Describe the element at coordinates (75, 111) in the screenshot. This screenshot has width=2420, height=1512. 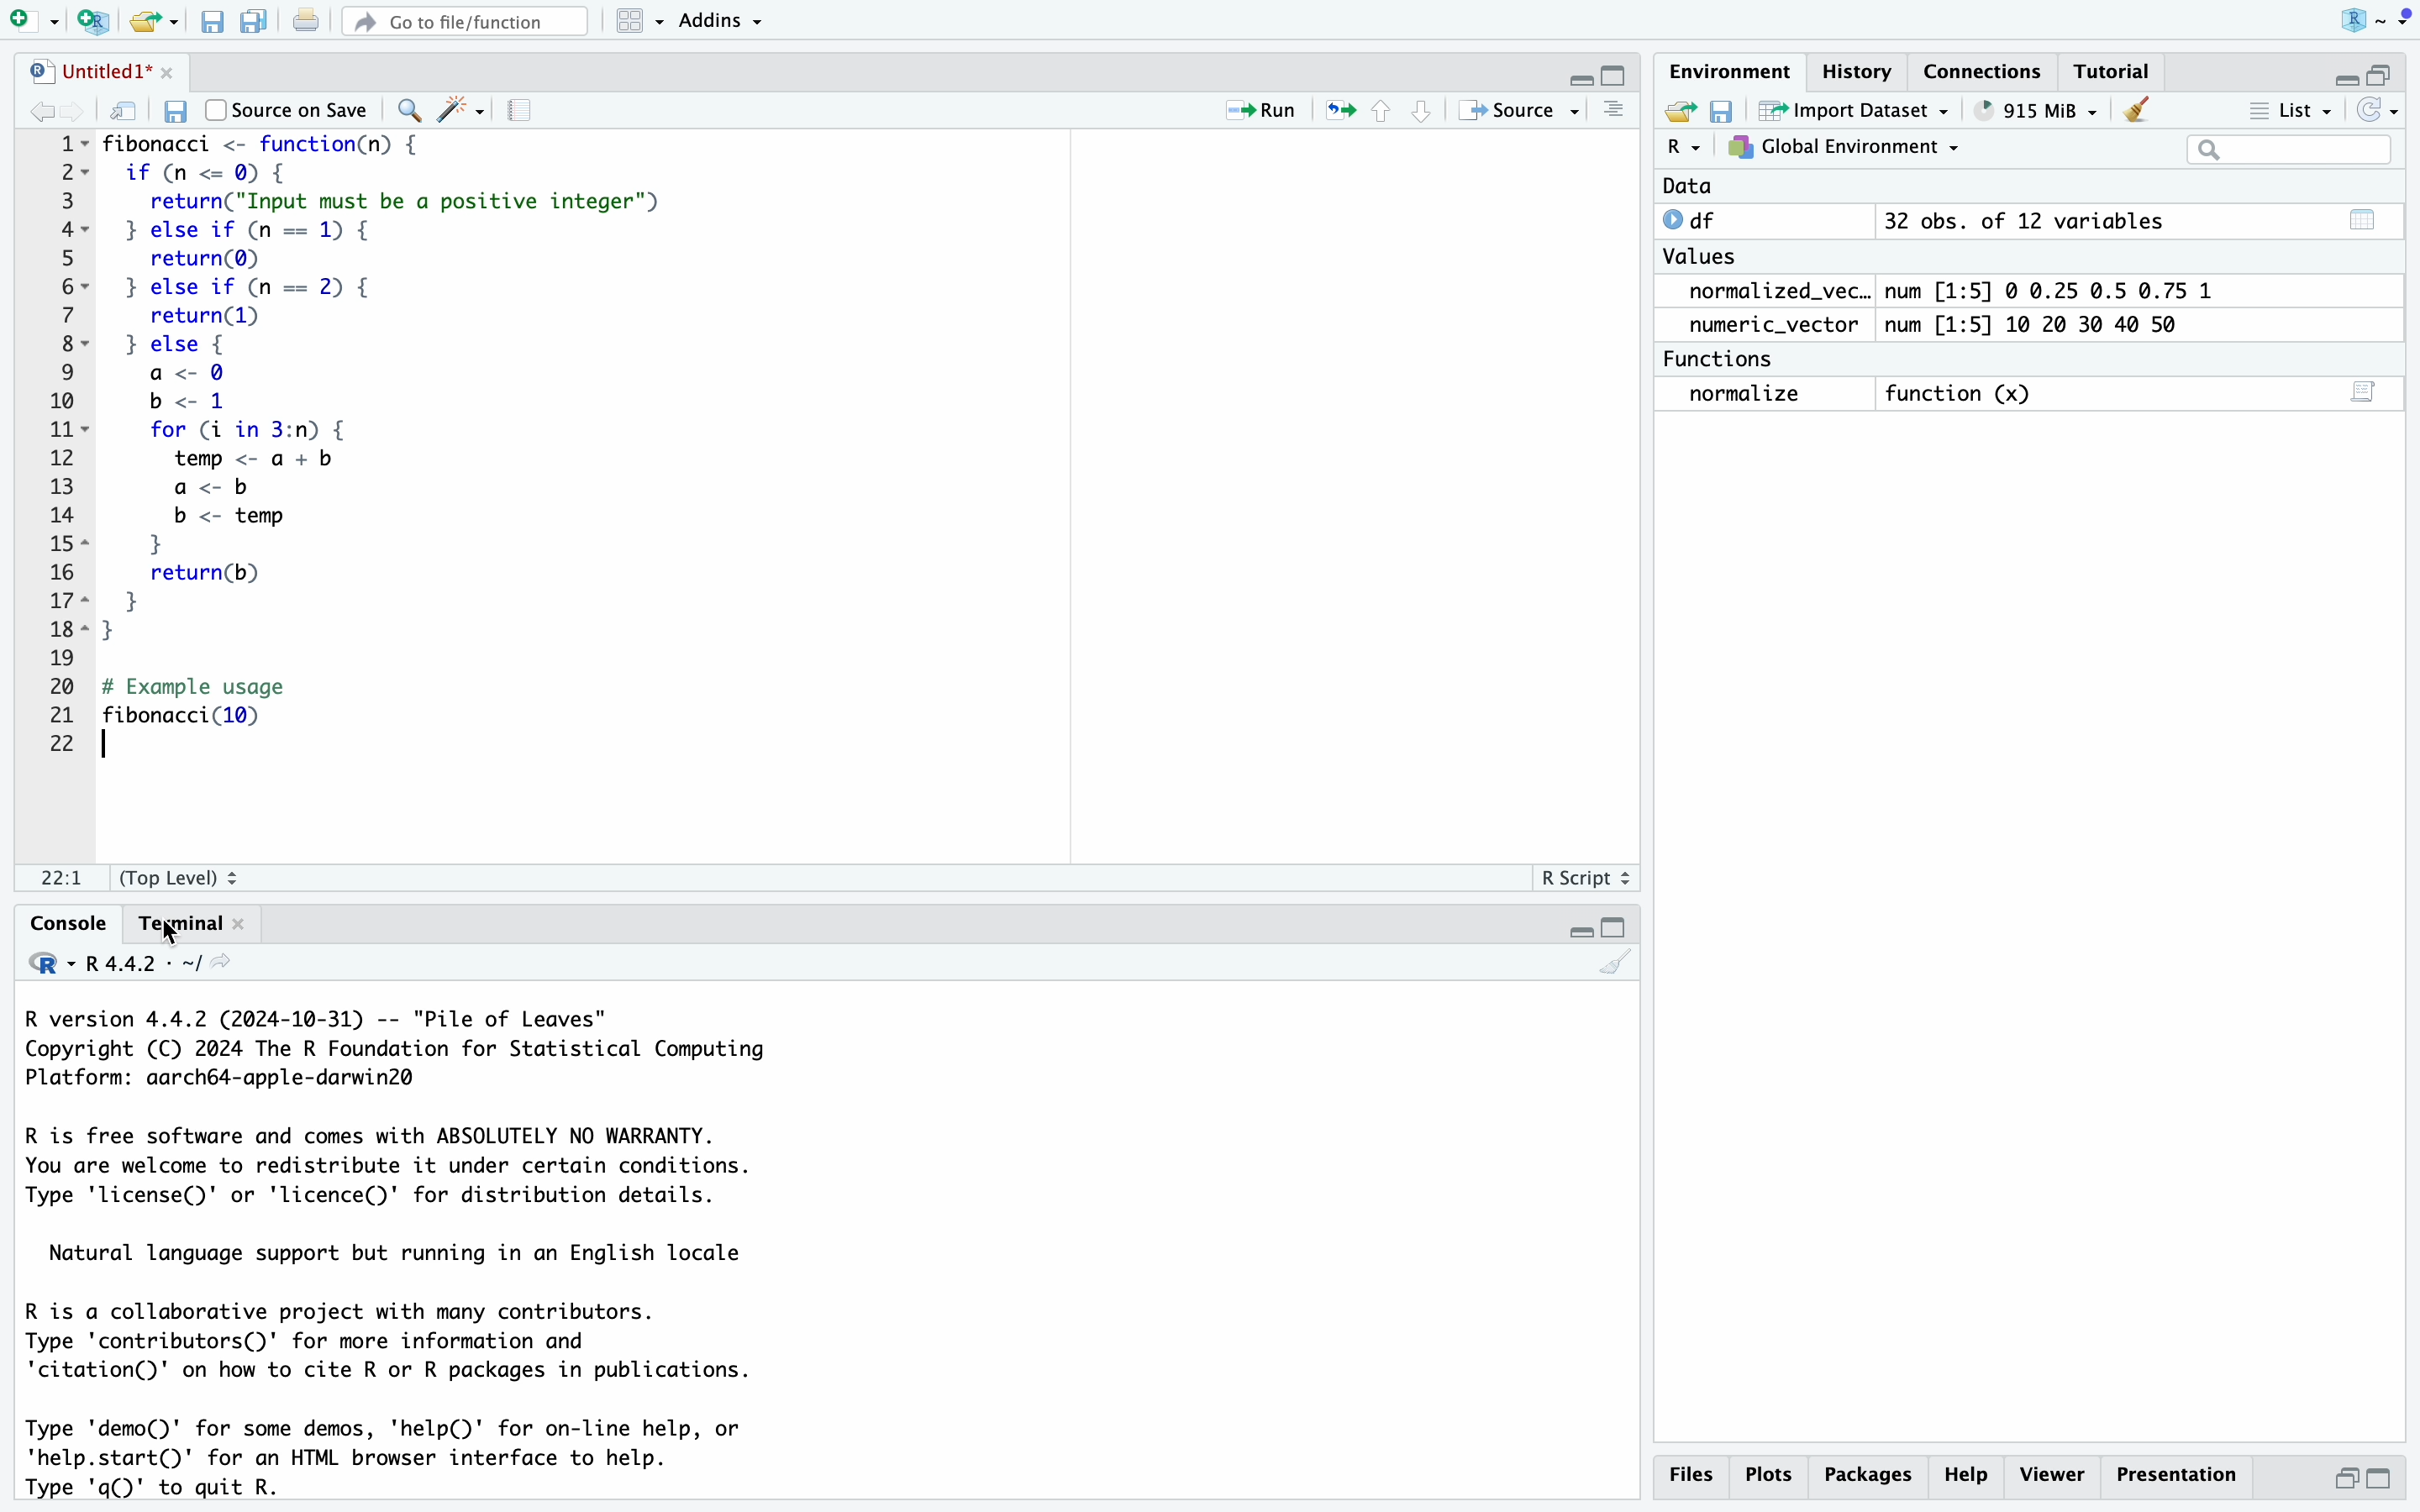
I see `go forward to the next source location` at that location.